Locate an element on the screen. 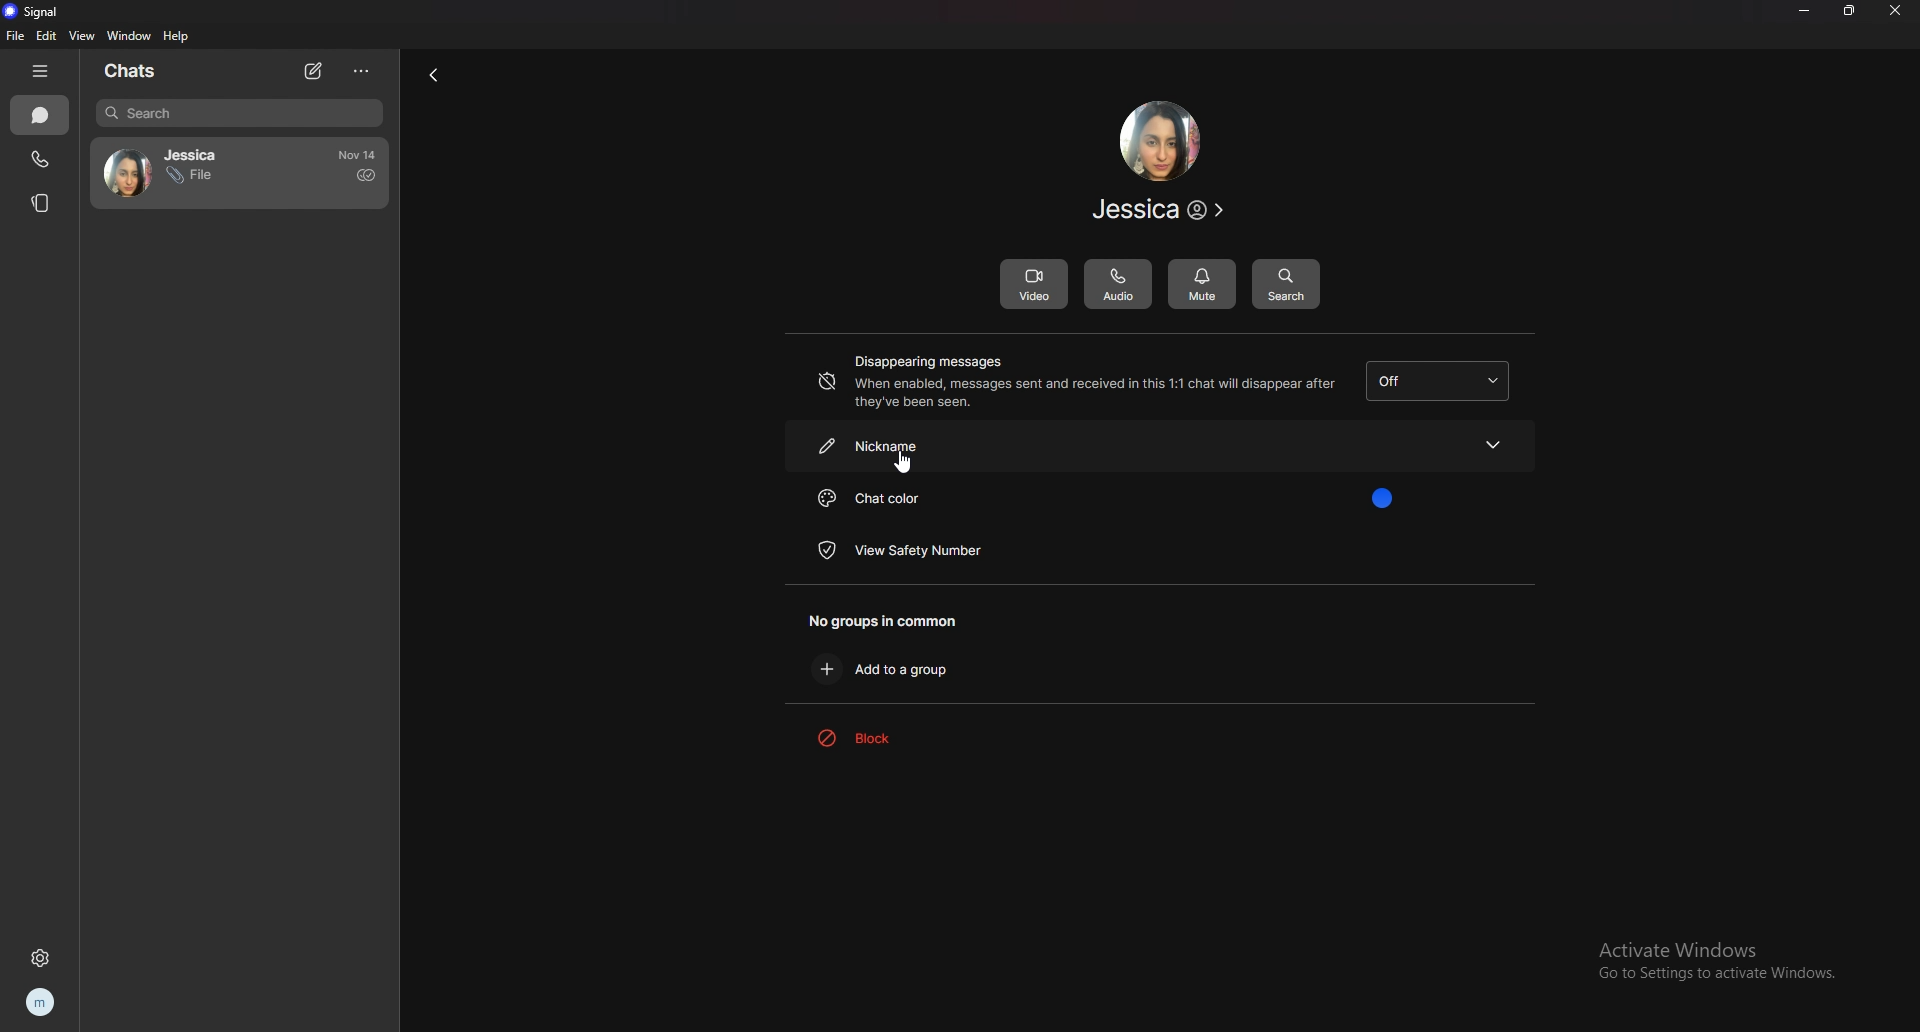 Image resolution: width=1920 pixels, height=1032 pixels. nickname is located at coordinates (1159, 443).